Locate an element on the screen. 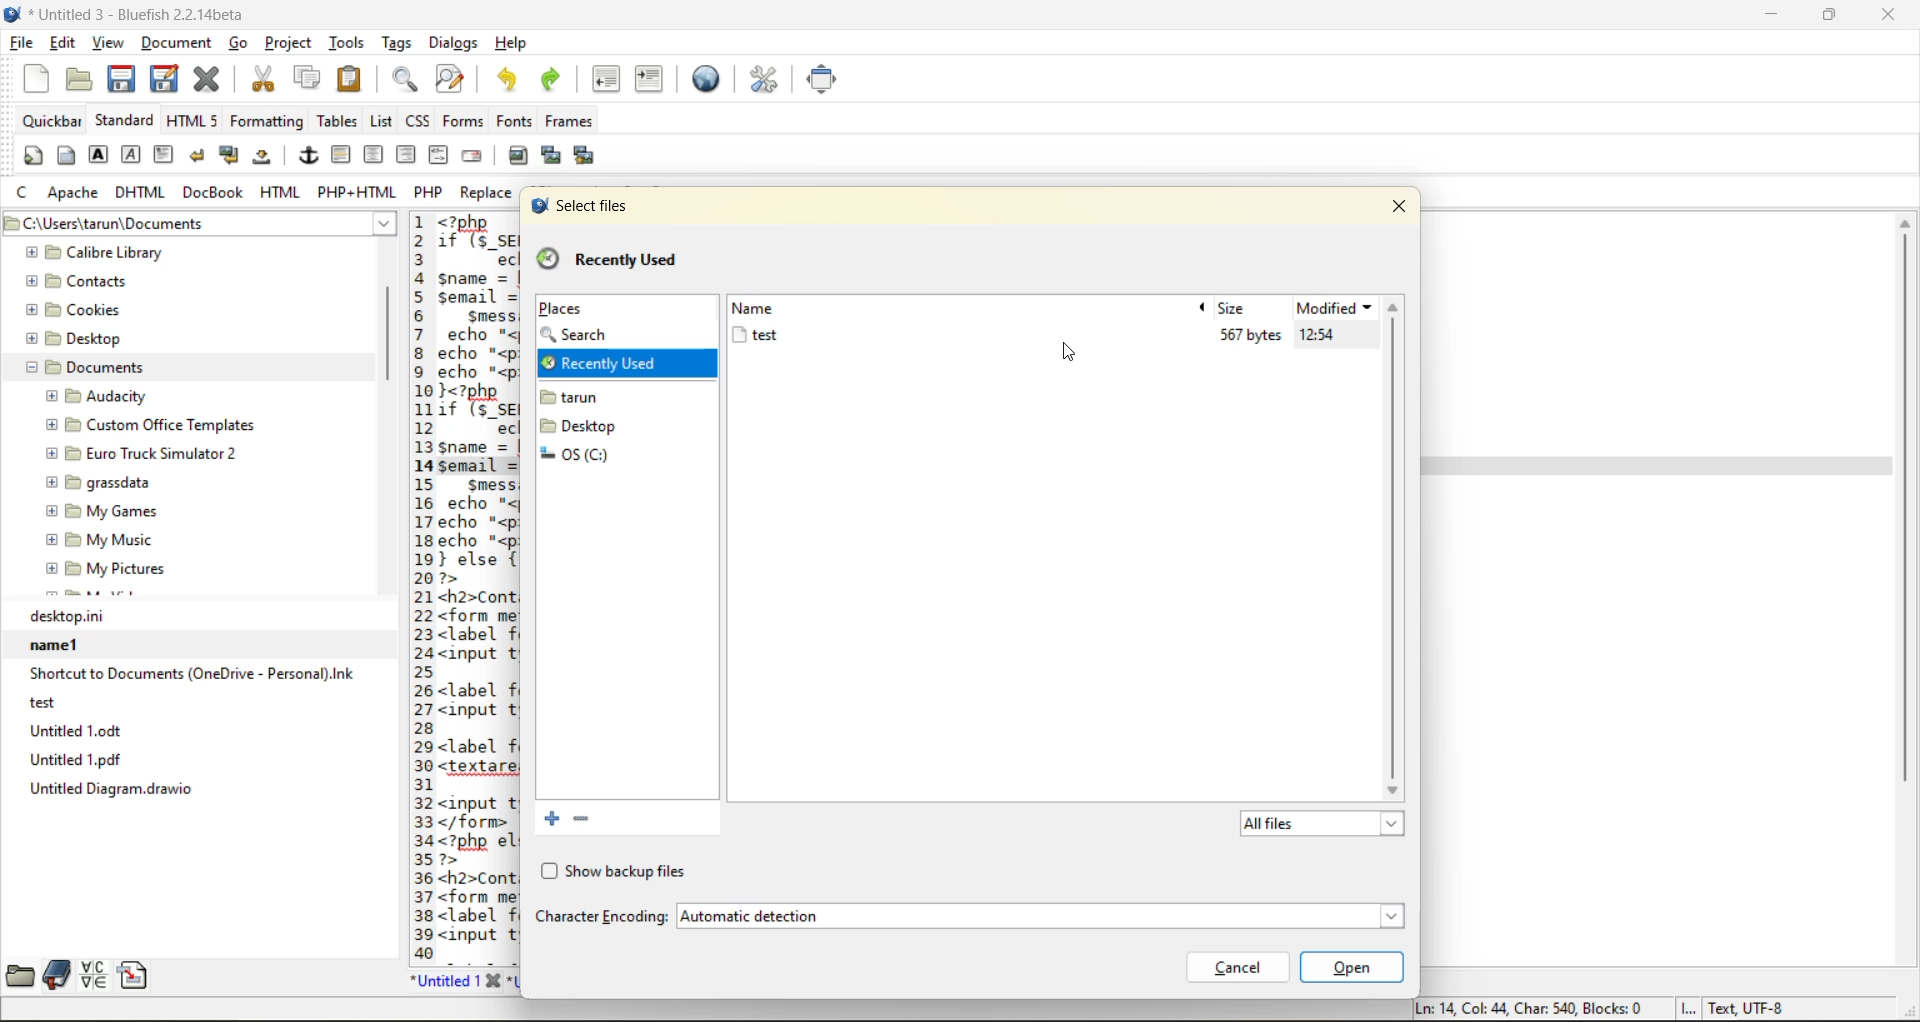 Image resolution: width=1920 pixels, height=1022 pixels. open is located at coordinates (73, 79).